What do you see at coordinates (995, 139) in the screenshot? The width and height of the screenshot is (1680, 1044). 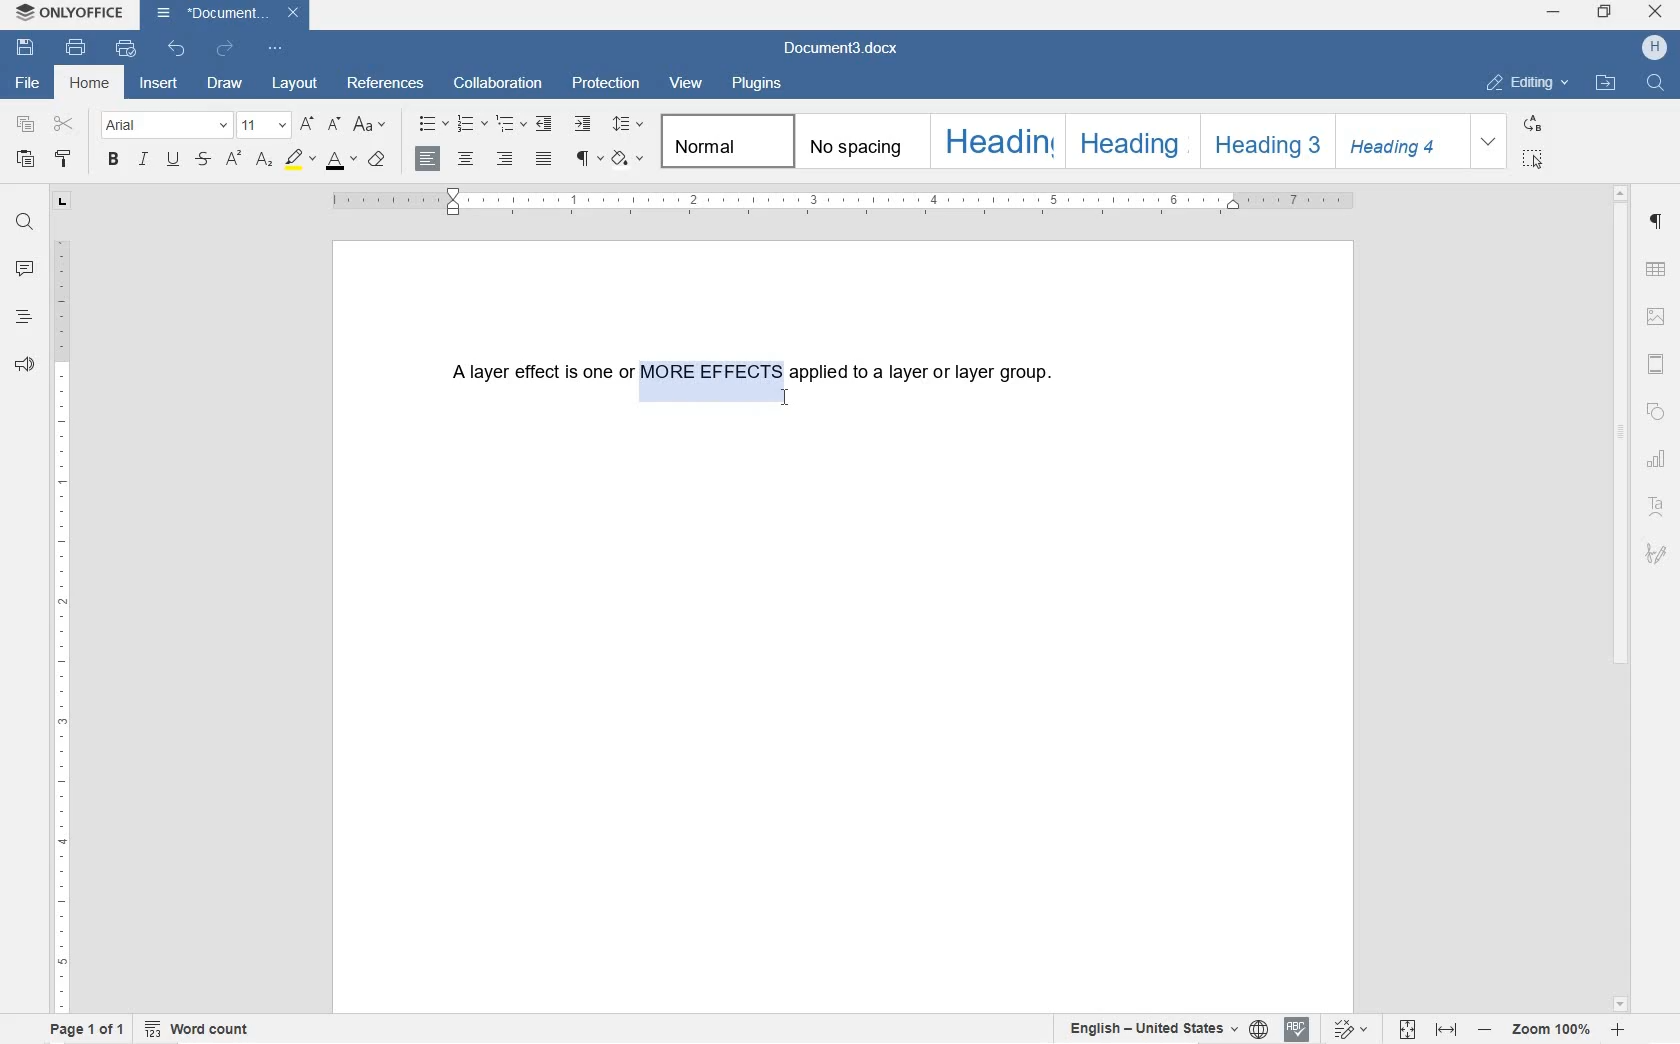 I see `HEADING 1` at bounding box center [995, 139].